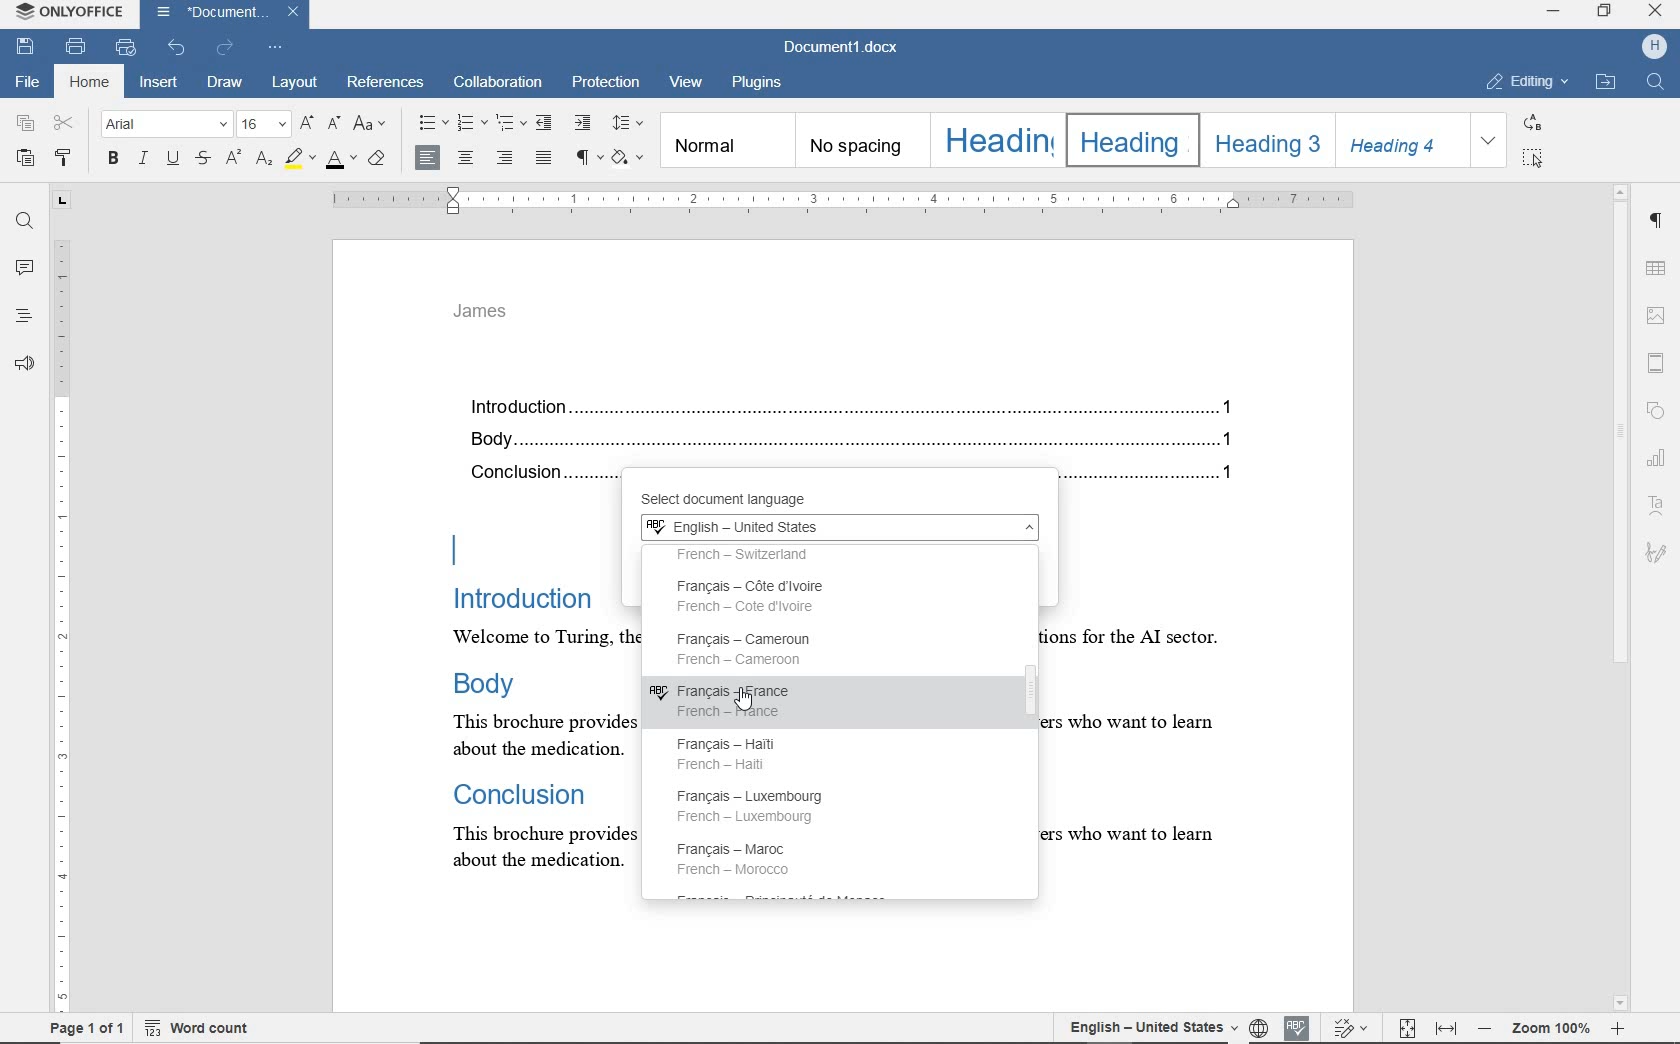 This screenshot has height=1044, width=1680. Describe the element at coordinates (1535, 158) in the screenshot. I see `SELECT ALL` at that location.